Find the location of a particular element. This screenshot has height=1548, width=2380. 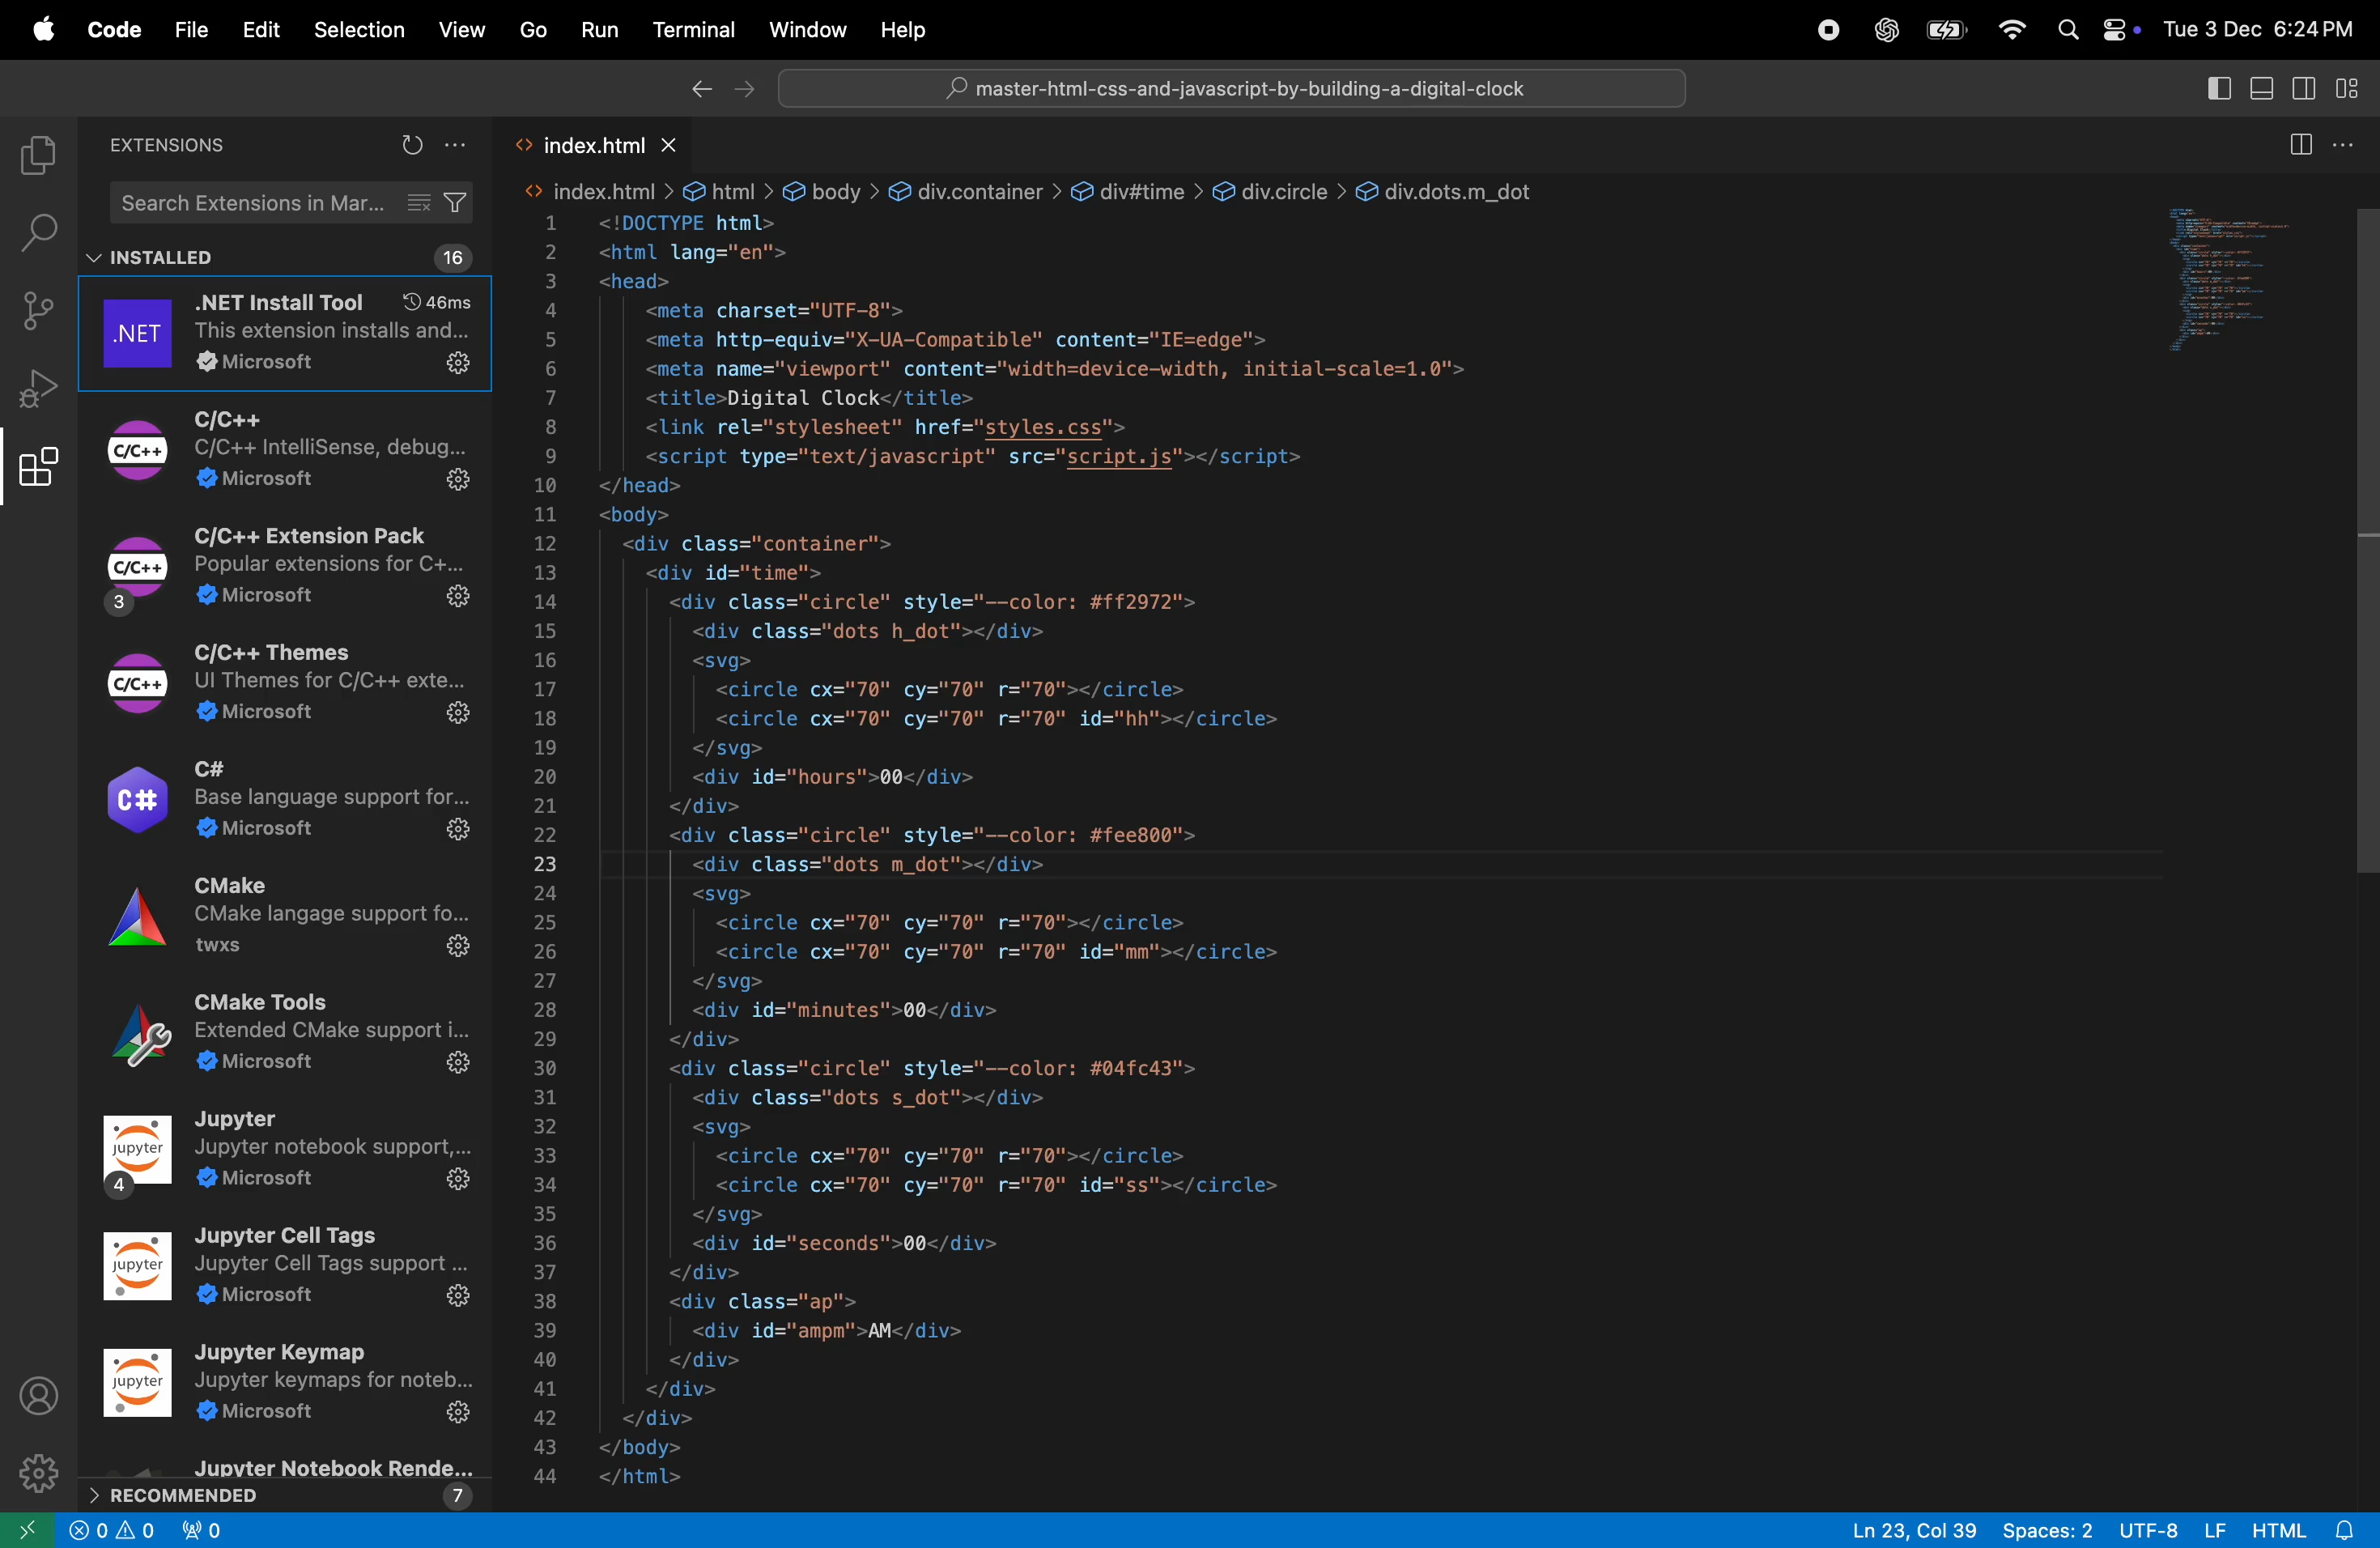

run is located at coordinates (601, 29).